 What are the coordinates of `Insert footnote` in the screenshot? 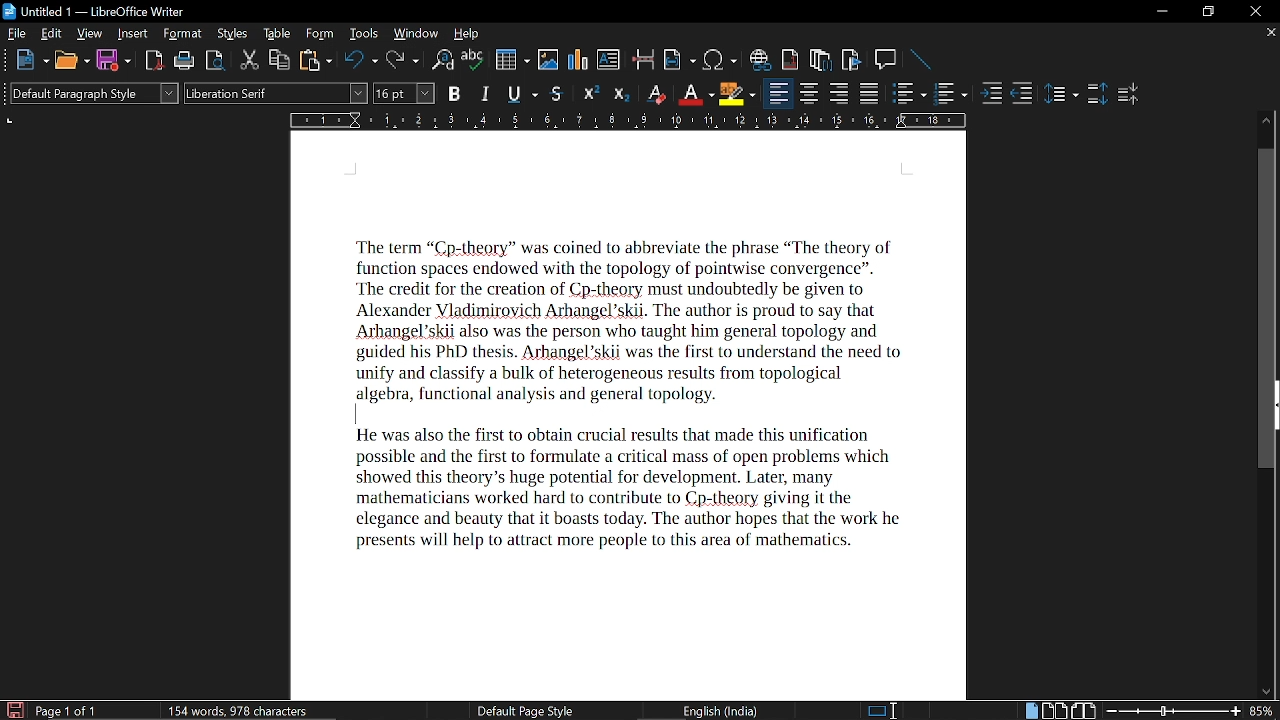 It's located at (791, 61).